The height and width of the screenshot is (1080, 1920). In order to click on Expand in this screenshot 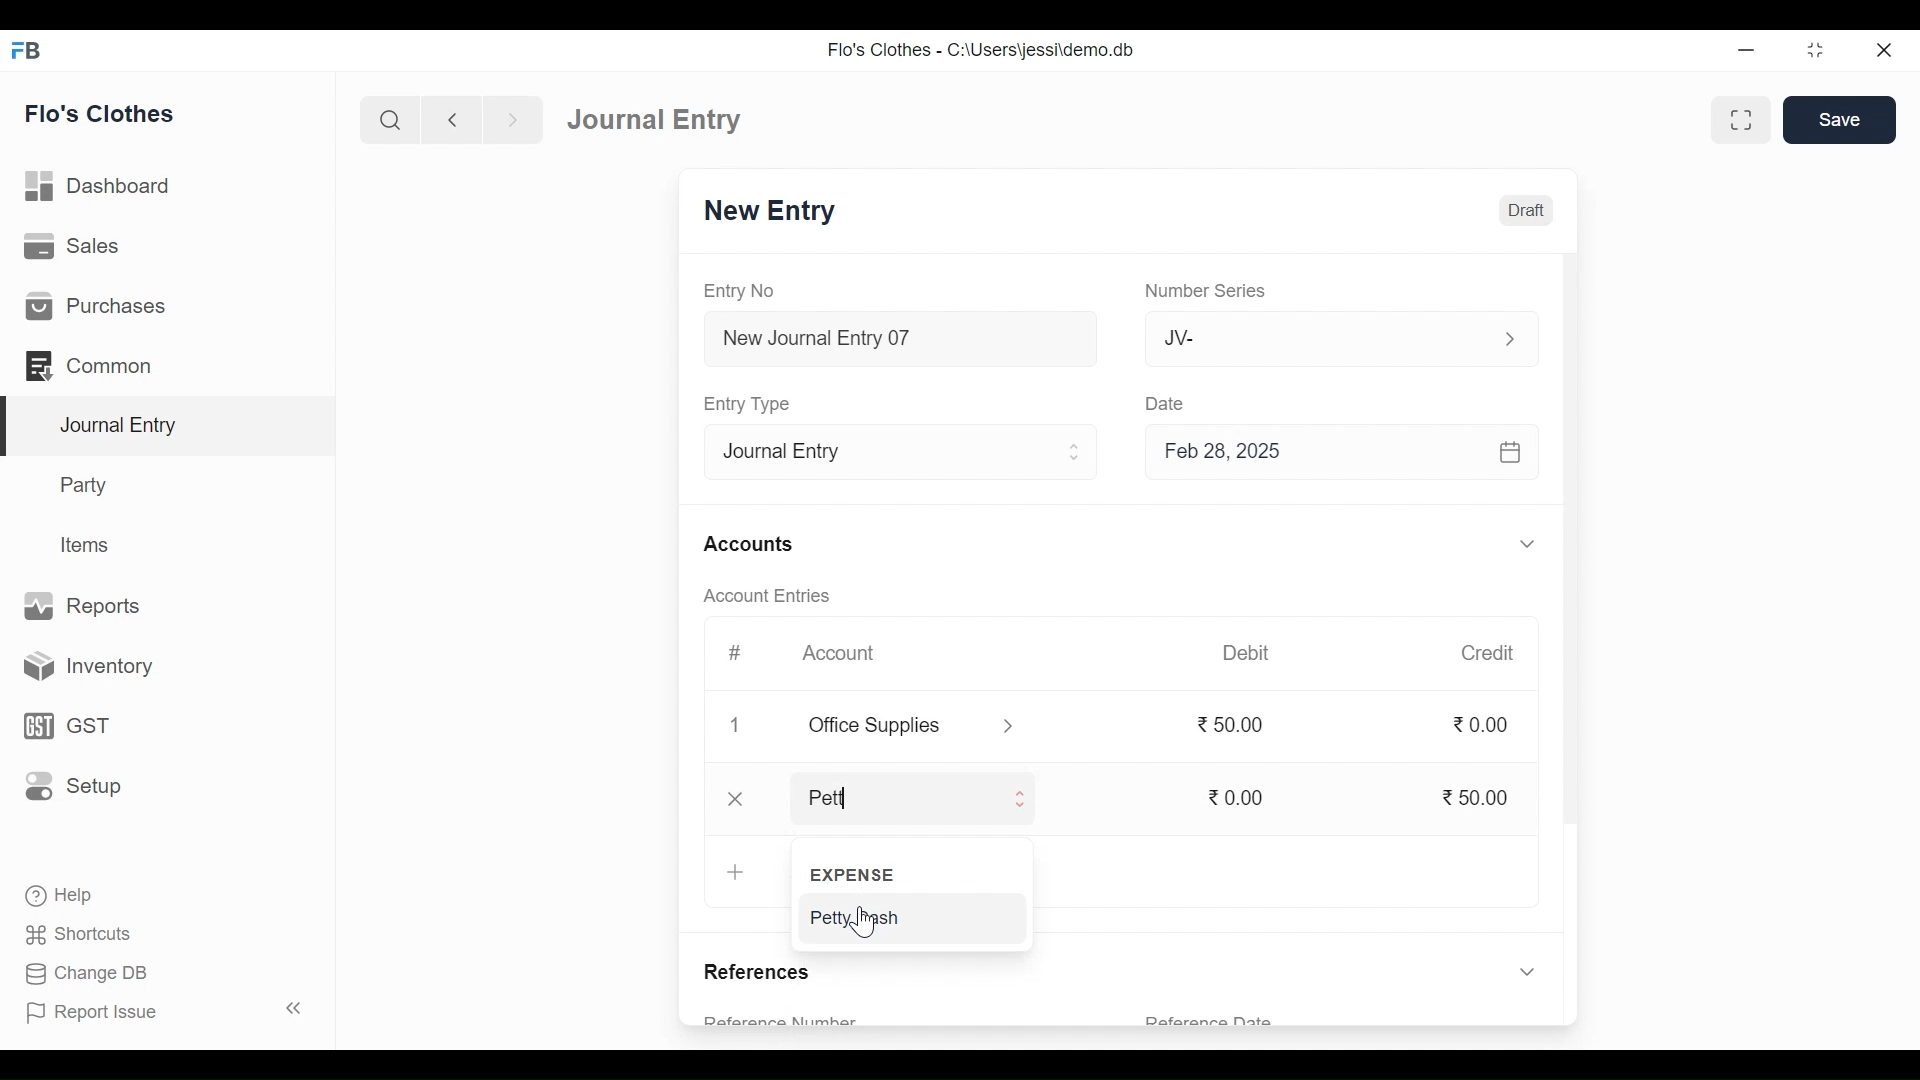, I will do `click(1527, 974)`.